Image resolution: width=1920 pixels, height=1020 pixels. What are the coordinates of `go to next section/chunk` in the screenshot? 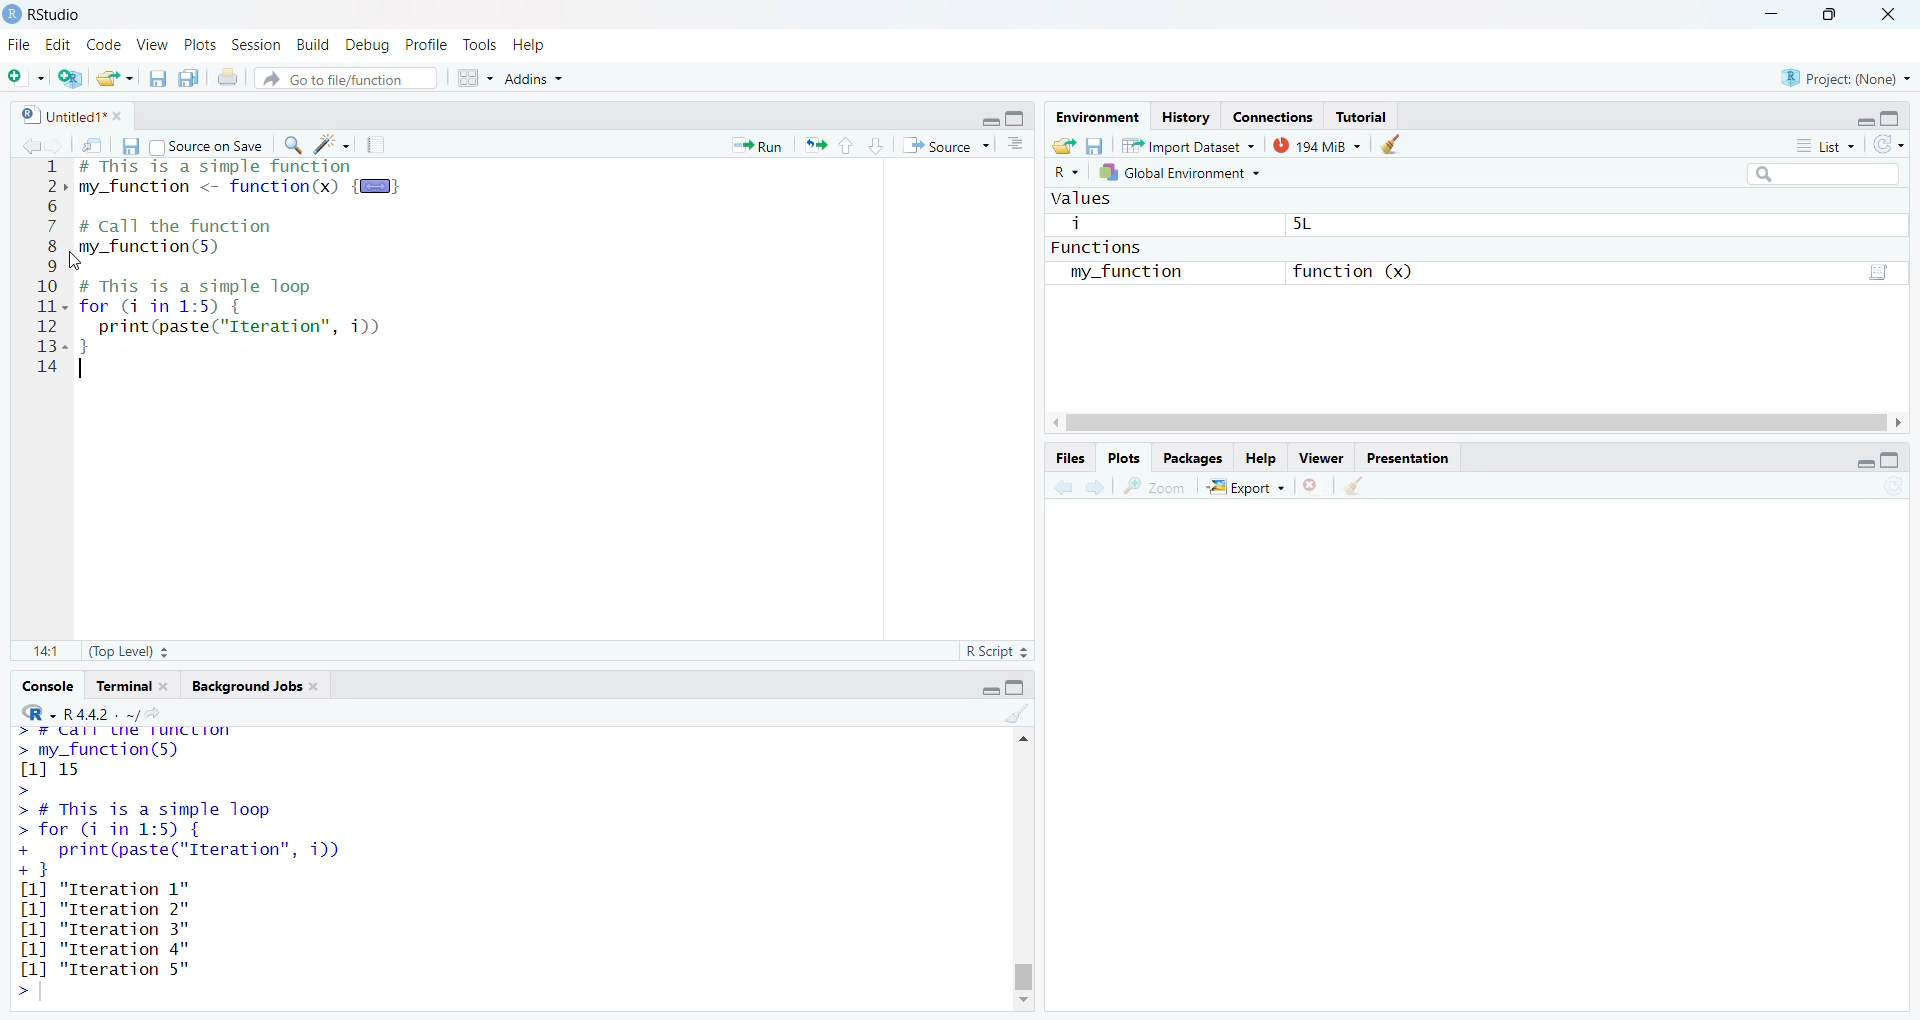 It's located at (878, 145).